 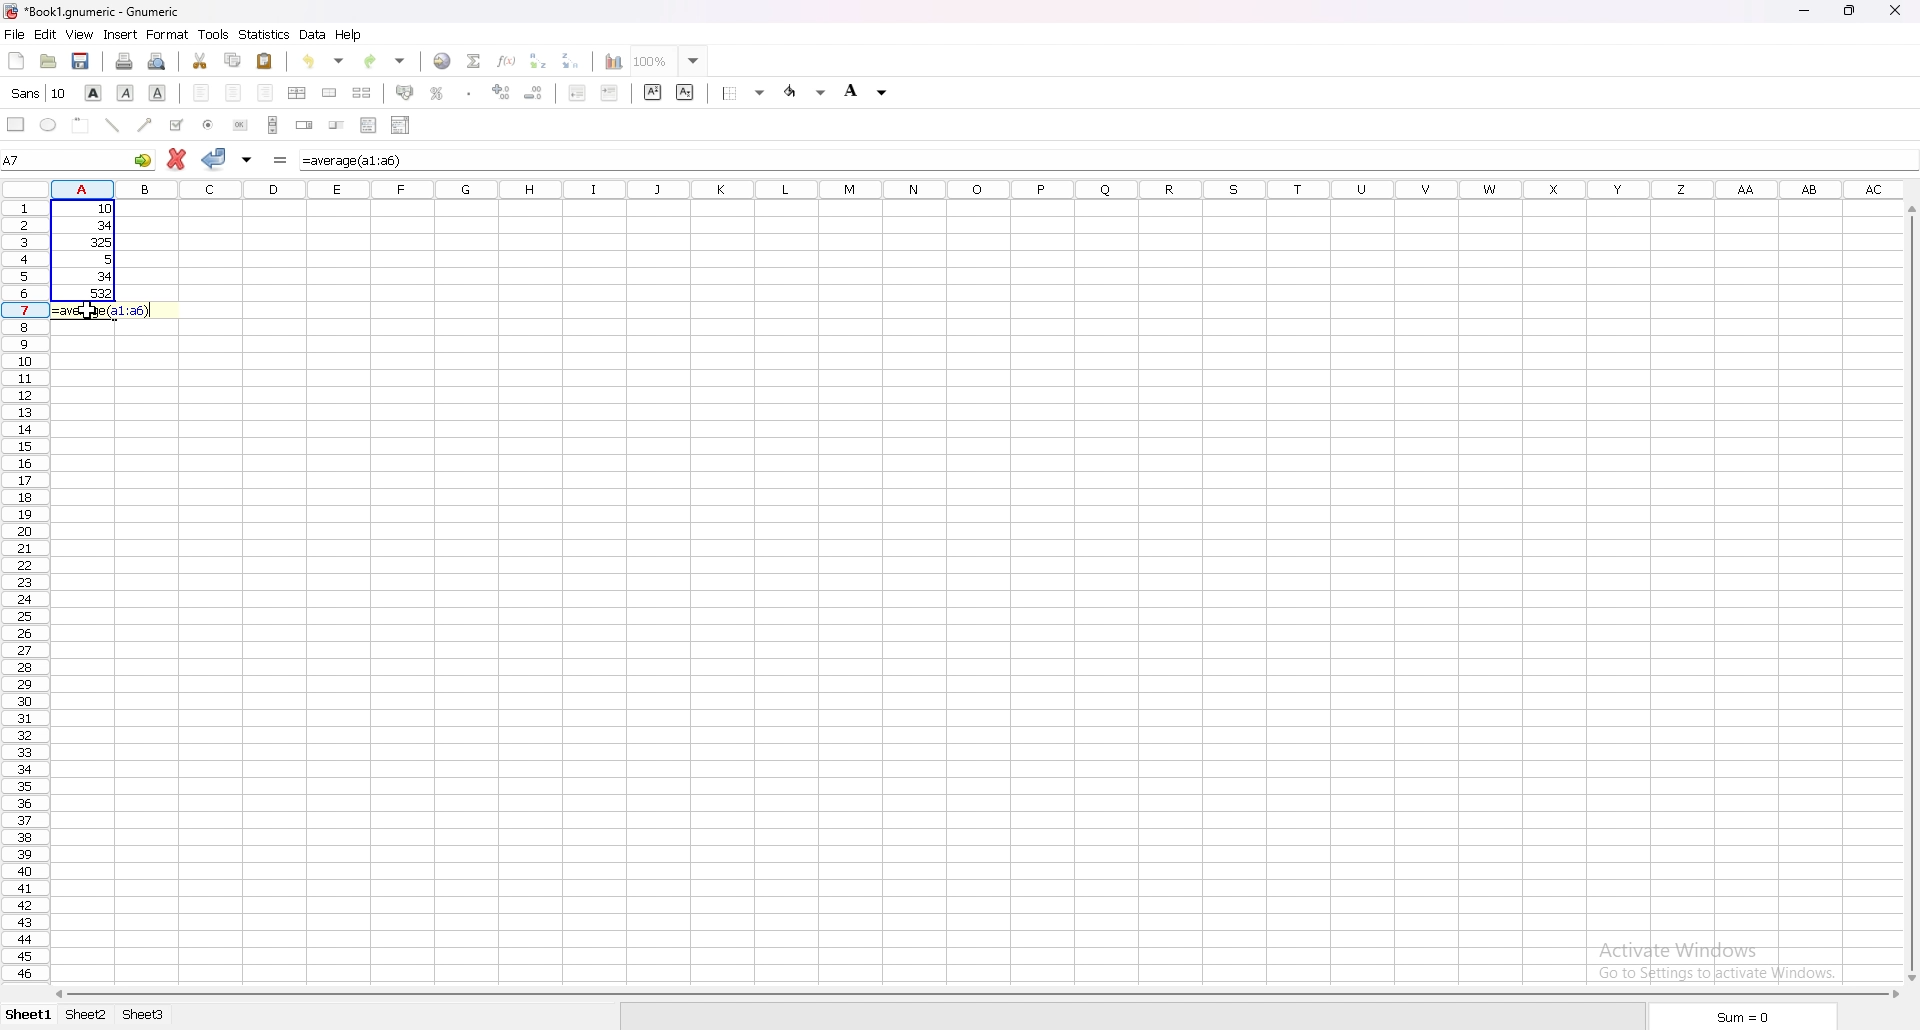 What do you see at coordinates (296, 92) in the screenshot?
I see `centre horizontally` at bounding box center [296, 92].